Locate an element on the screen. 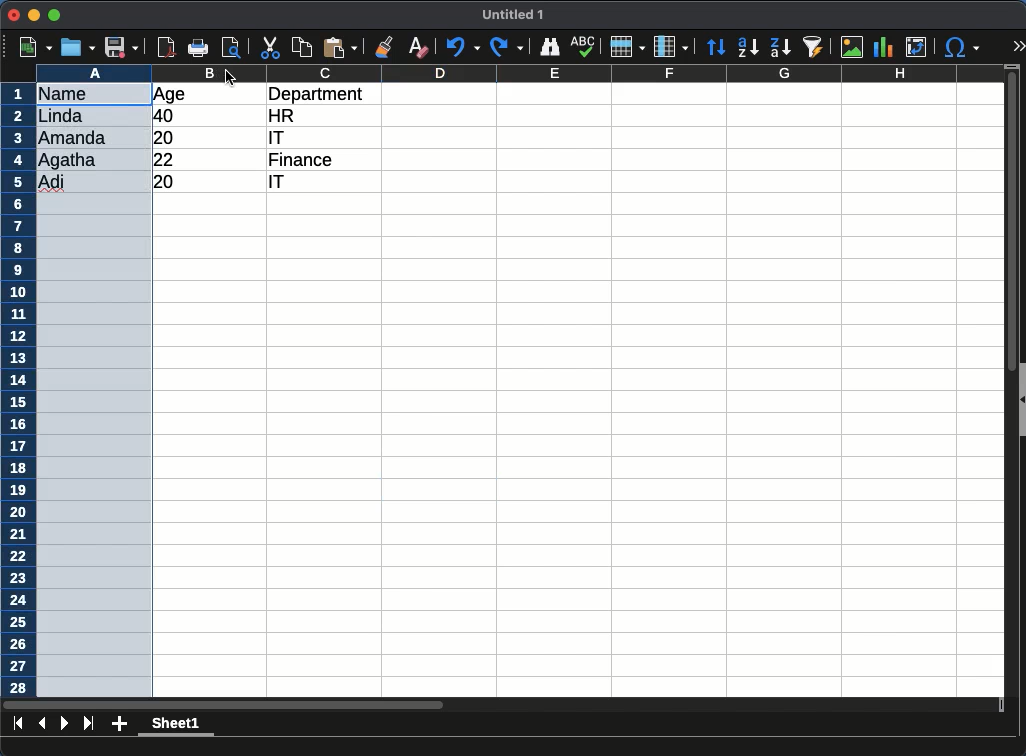 The height and width of the screenshot is (756, 1026). department  is located at coordinates (317, 93).